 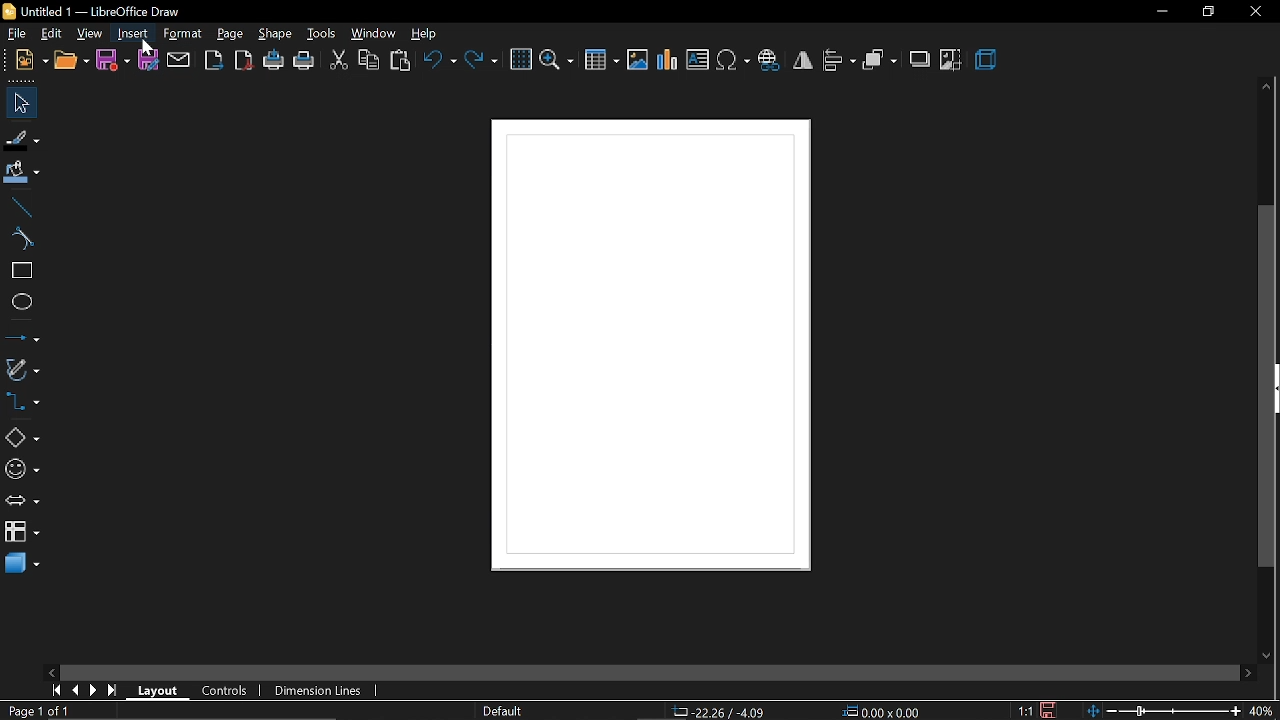 What do you see at coordinates (734, 61) in the screenshot?
I see `insert symbol` at bounding box center [734, 61].